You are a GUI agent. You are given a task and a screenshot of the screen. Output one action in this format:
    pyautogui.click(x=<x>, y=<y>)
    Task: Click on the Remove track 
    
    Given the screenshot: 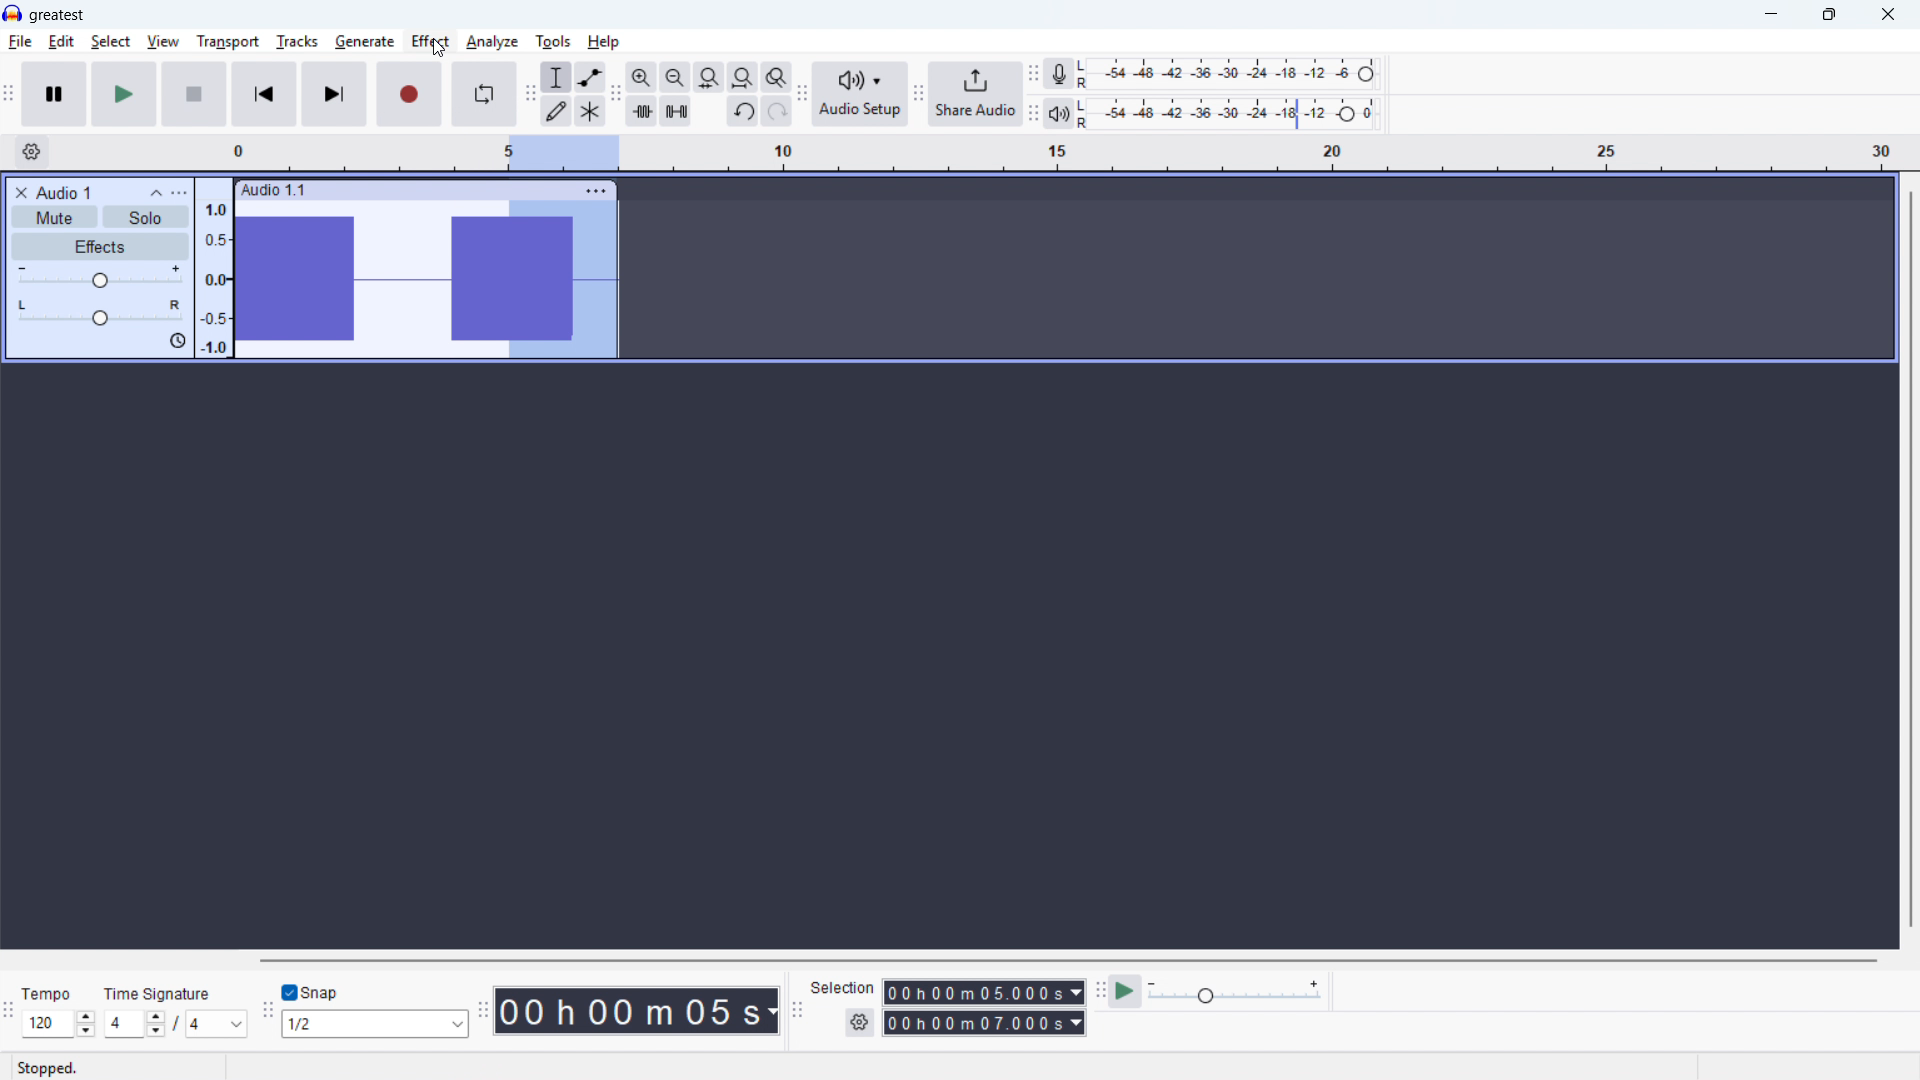 What is the action you would take?
    pyautogui.click(x=22, y=192)
    